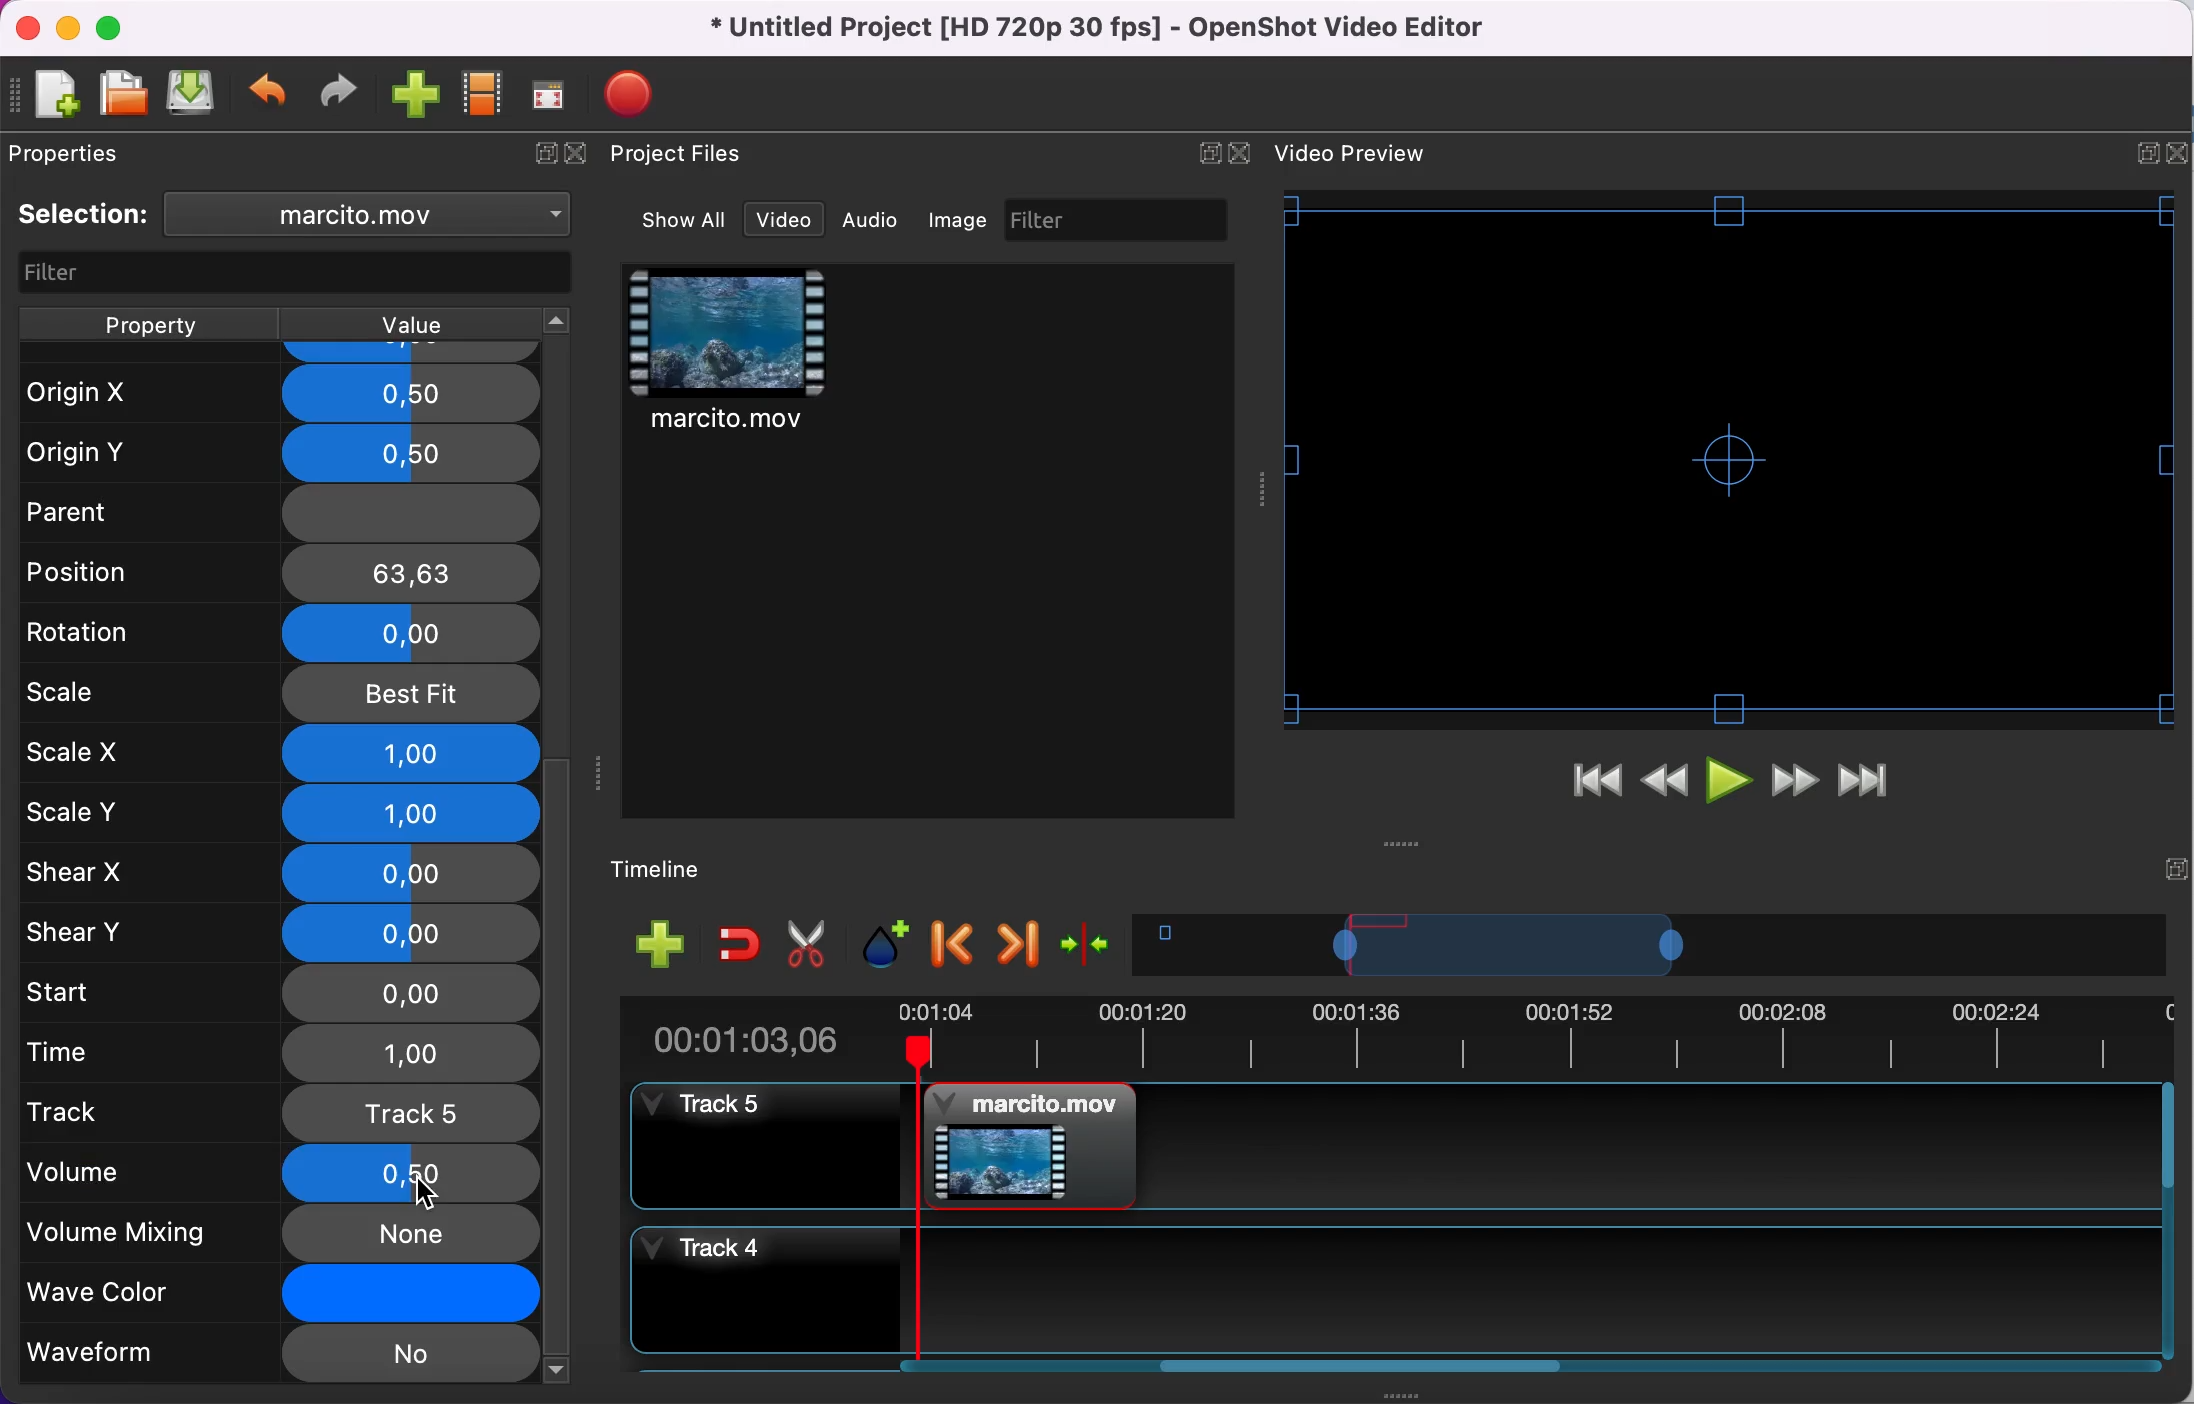 The height and width of the screenshot is (1404, 2194). Describe the element at coordinates (285, 1055) in the screenshot. I see `time 1` at that location.